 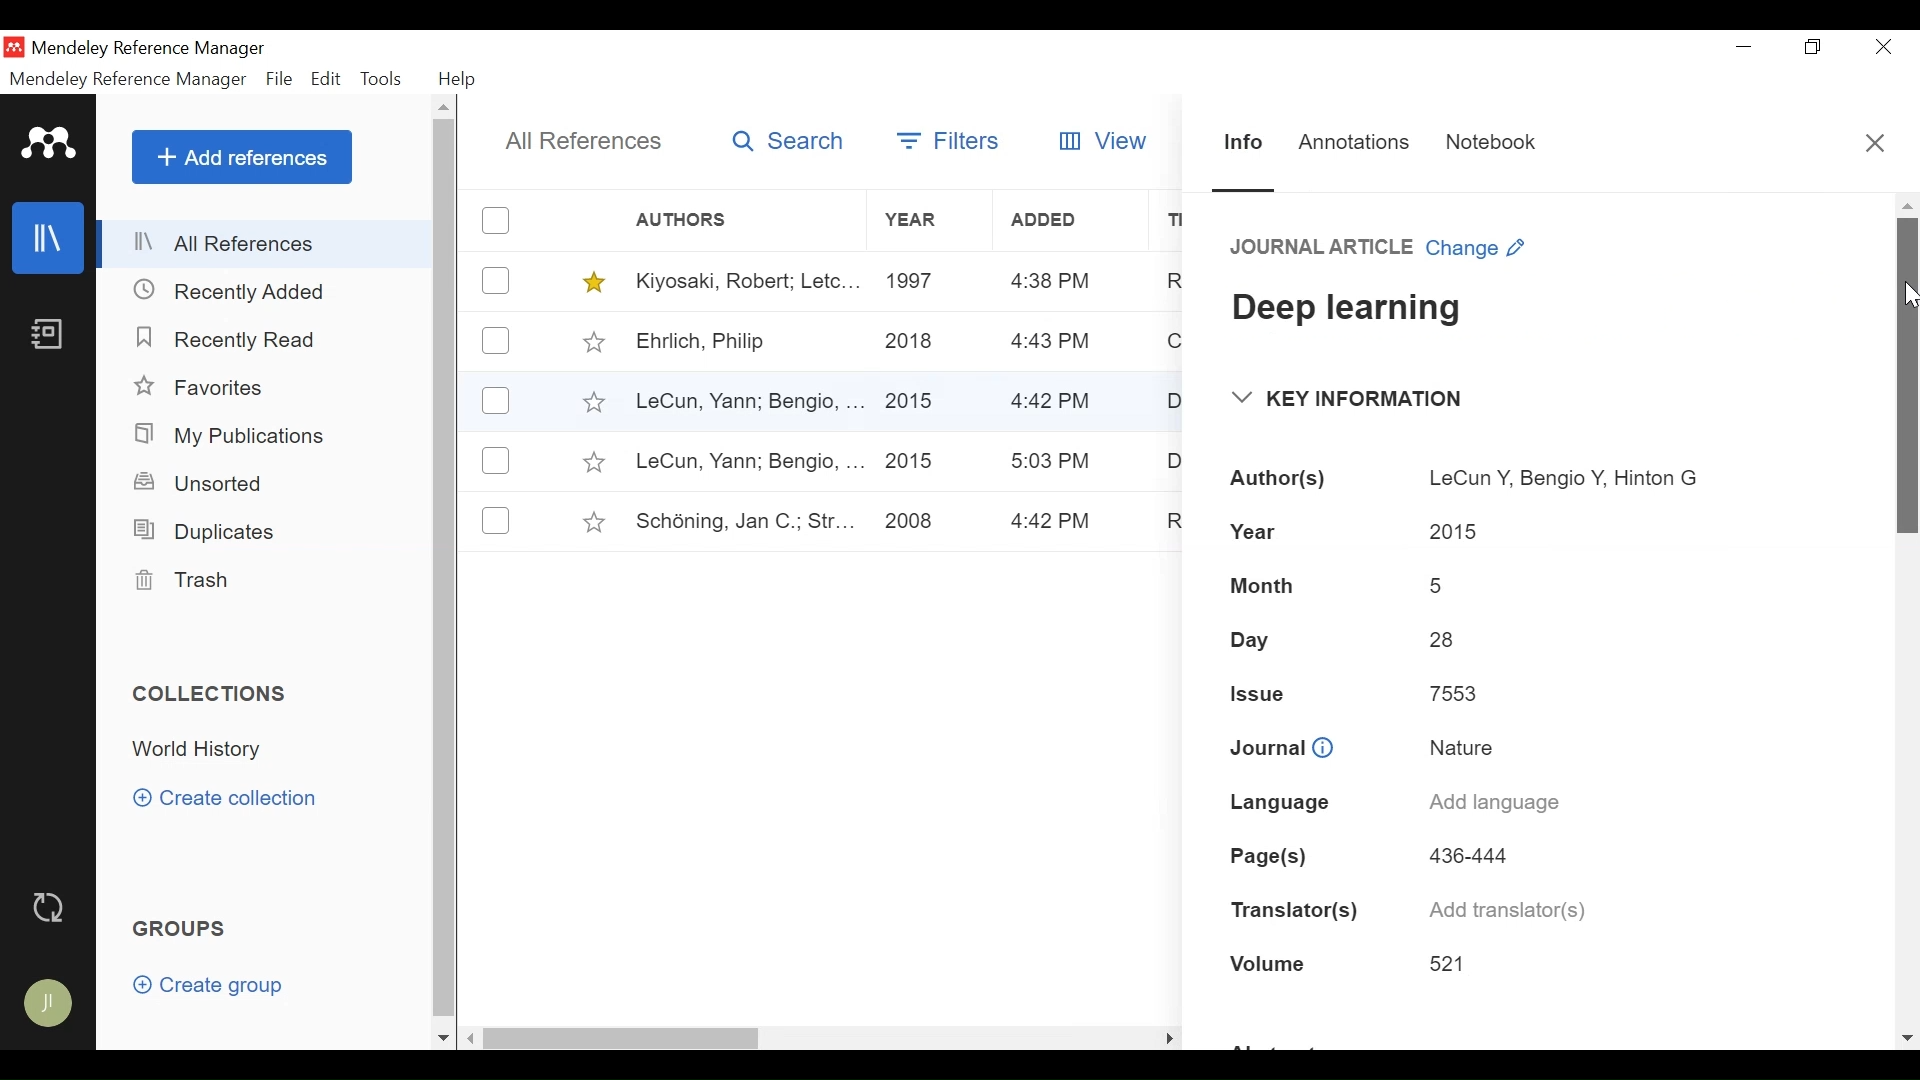 What do you see at coordinates (915, 279) in the screenshot?
I see `1997` at bounding box center [915, 279].